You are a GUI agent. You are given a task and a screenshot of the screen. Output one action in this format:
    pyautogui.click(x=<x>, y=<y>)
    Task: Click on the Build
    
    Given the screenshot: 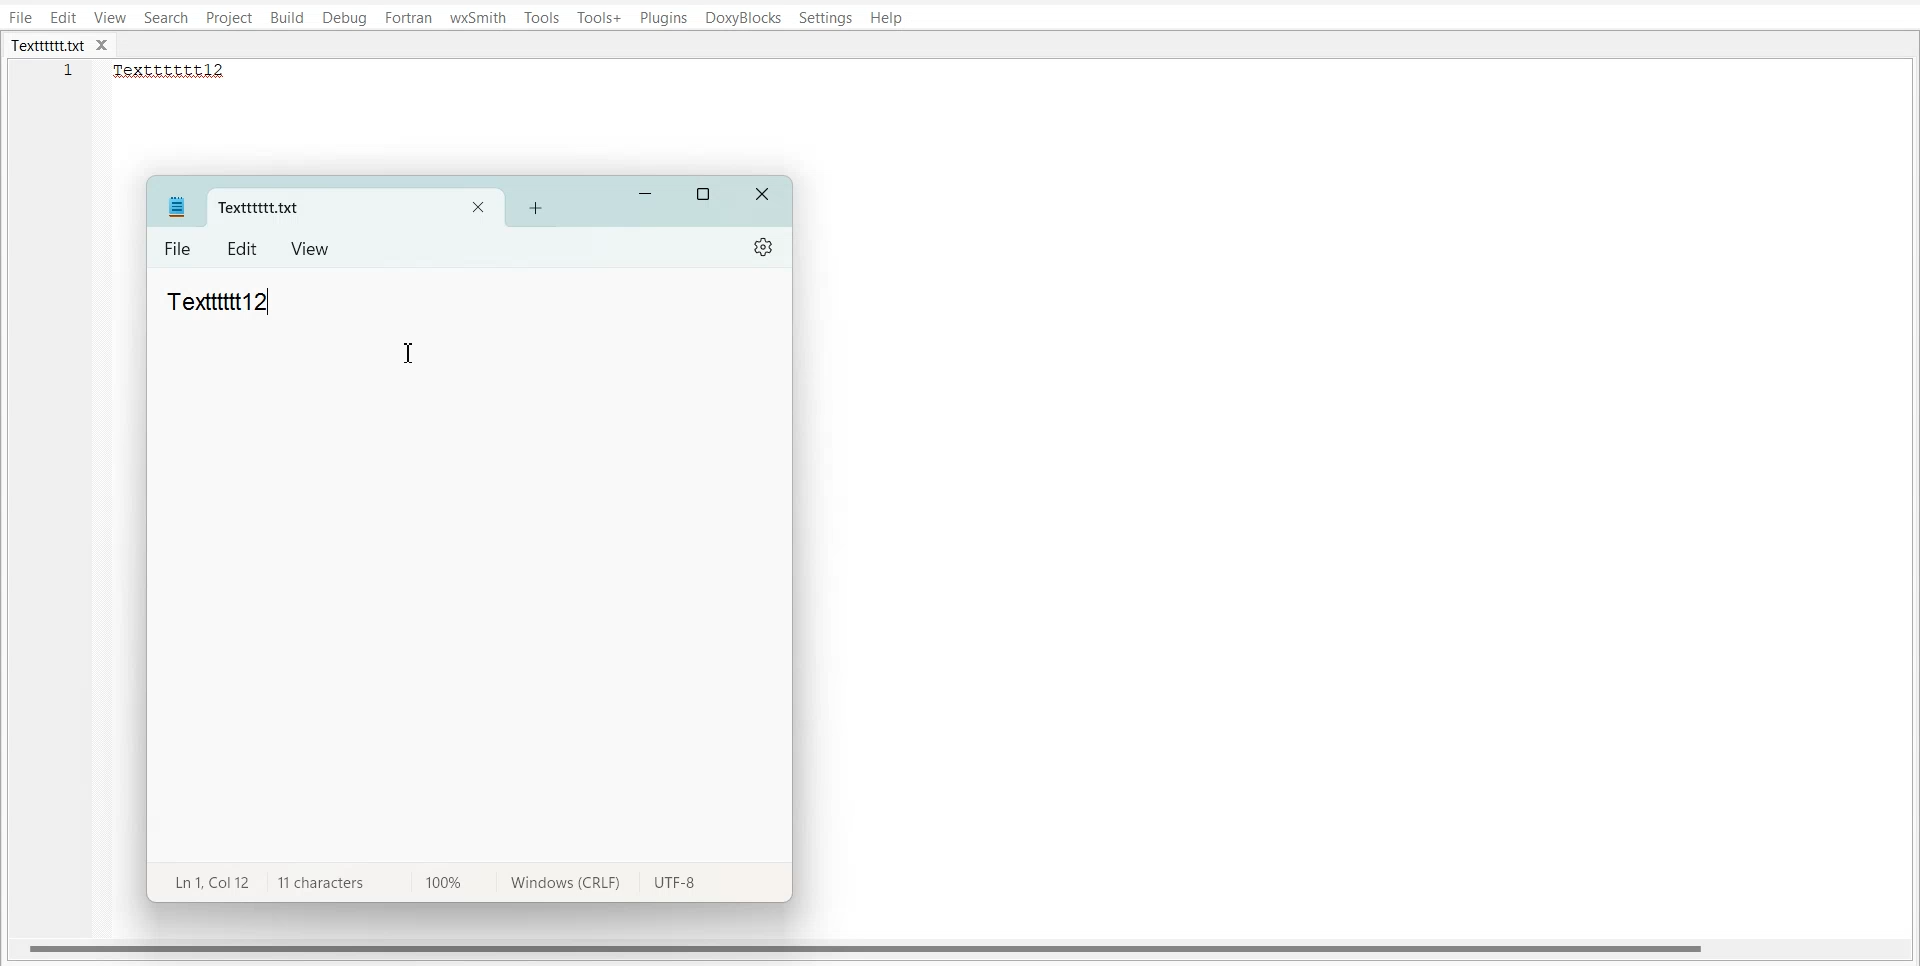 What is the action you would take?
    pyautogui.click(x=287, y=19)
    